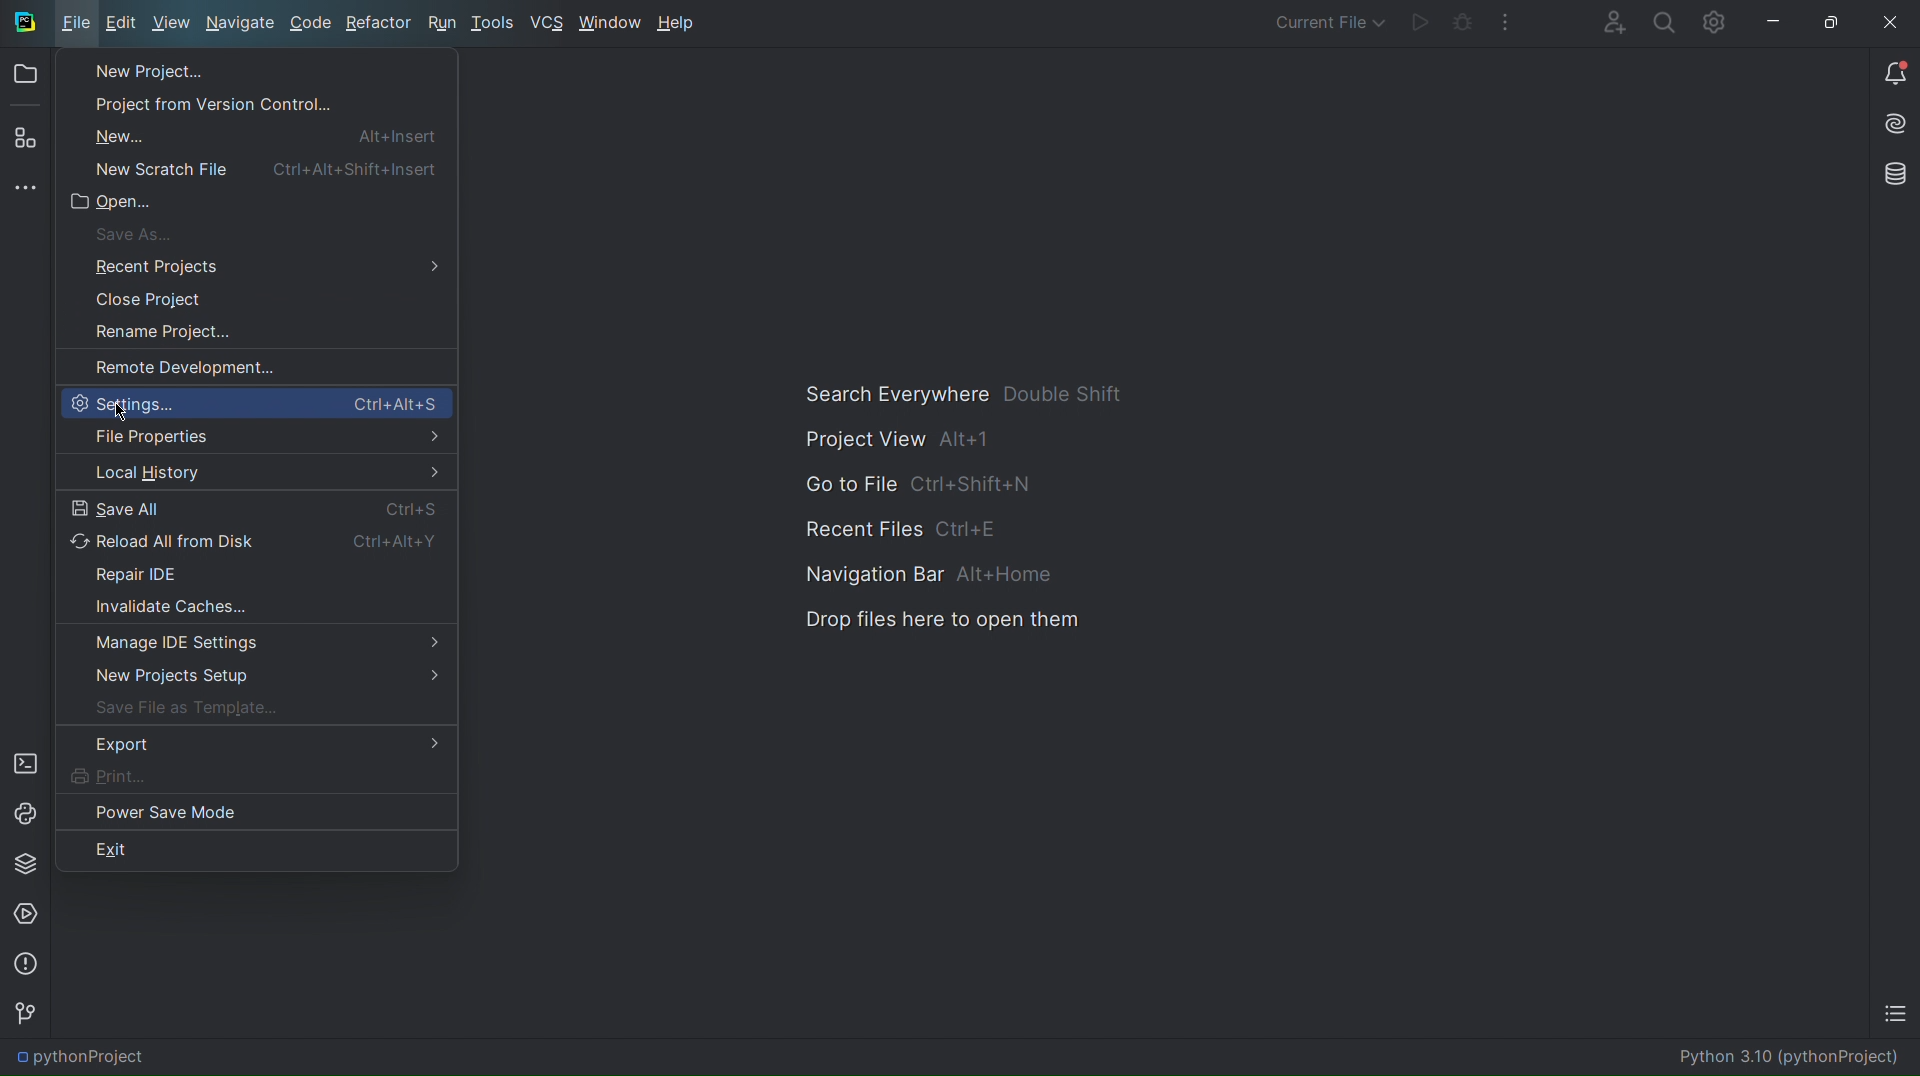 The height and width of the screenshot is (1076, 1920). I want to click on TODO, so click(1894, 1017).